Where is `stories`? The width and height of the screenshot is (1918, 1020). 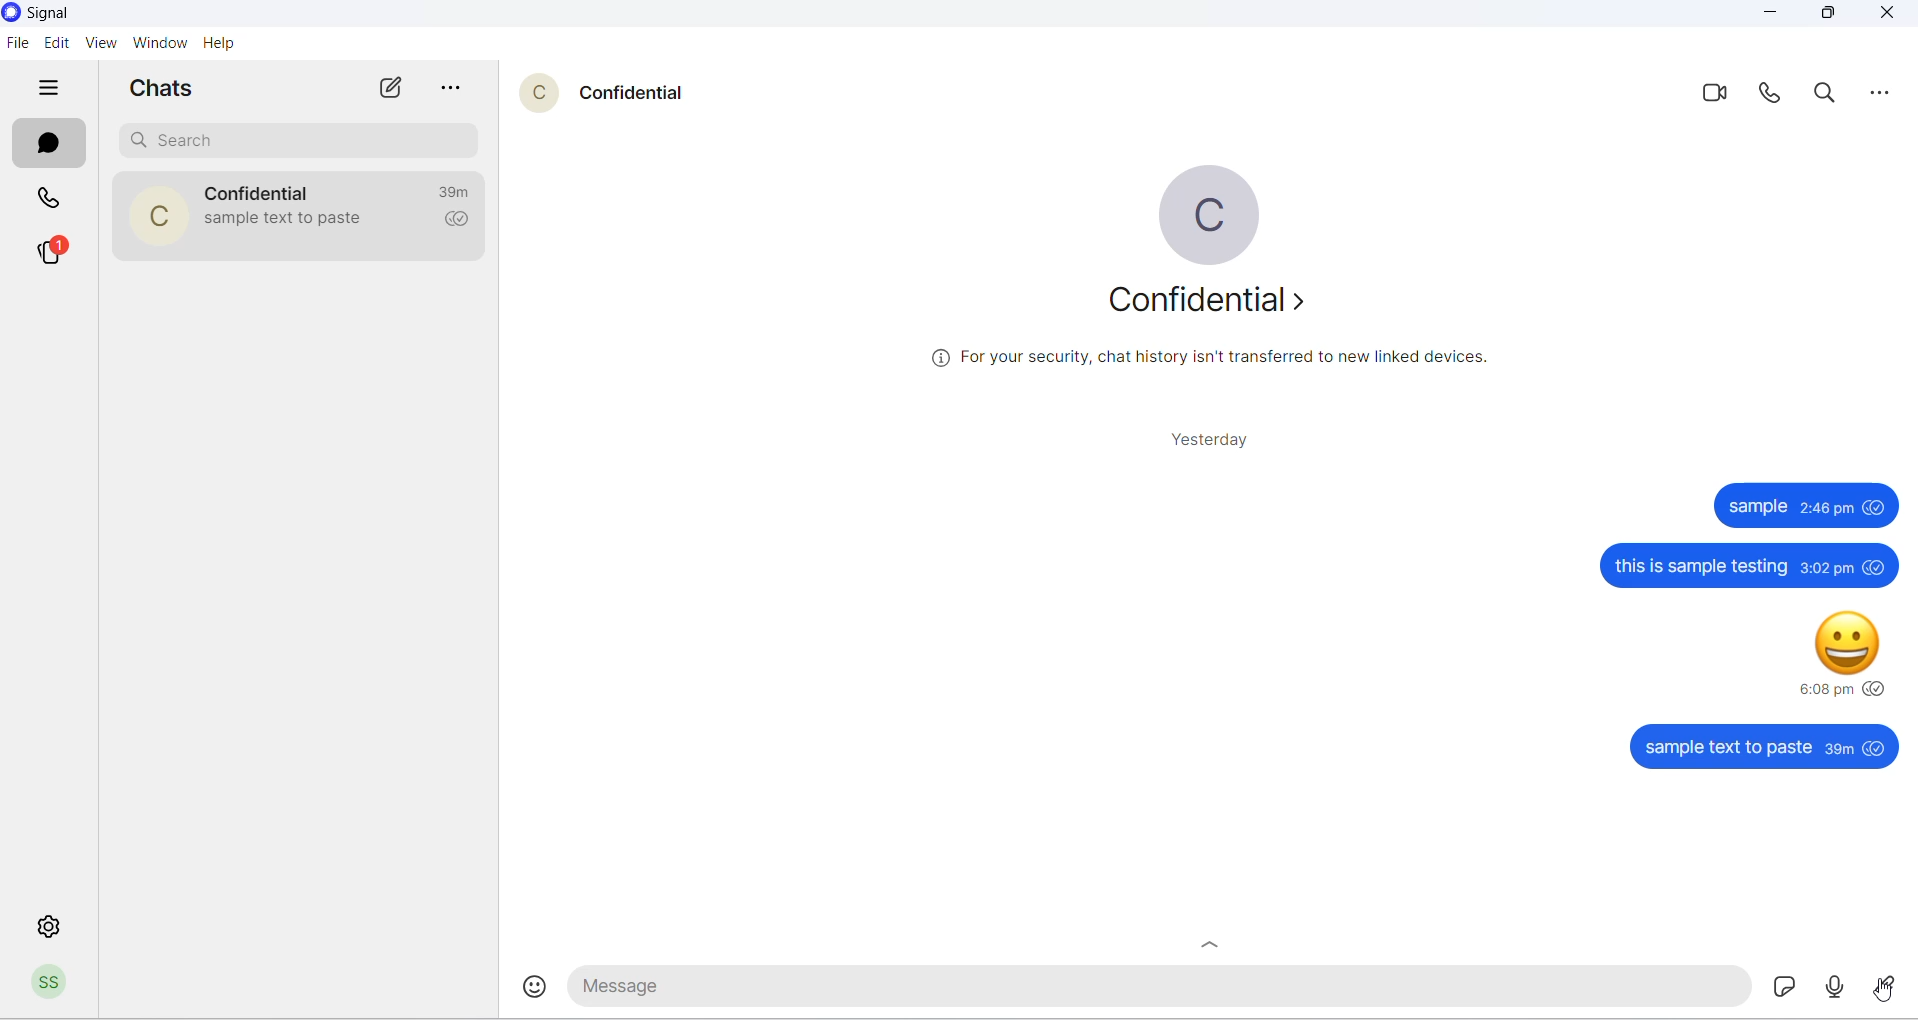
stories is located at coordinates (51, 251).